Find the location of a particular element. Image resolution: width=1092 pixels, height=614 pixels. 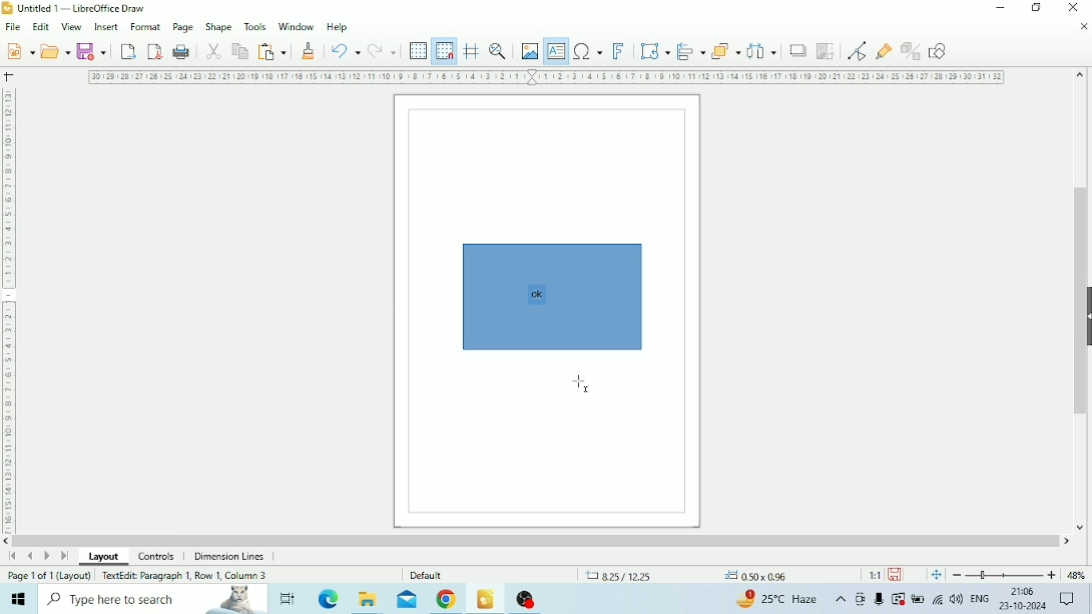

Paste is located at coordinates (272, 52).